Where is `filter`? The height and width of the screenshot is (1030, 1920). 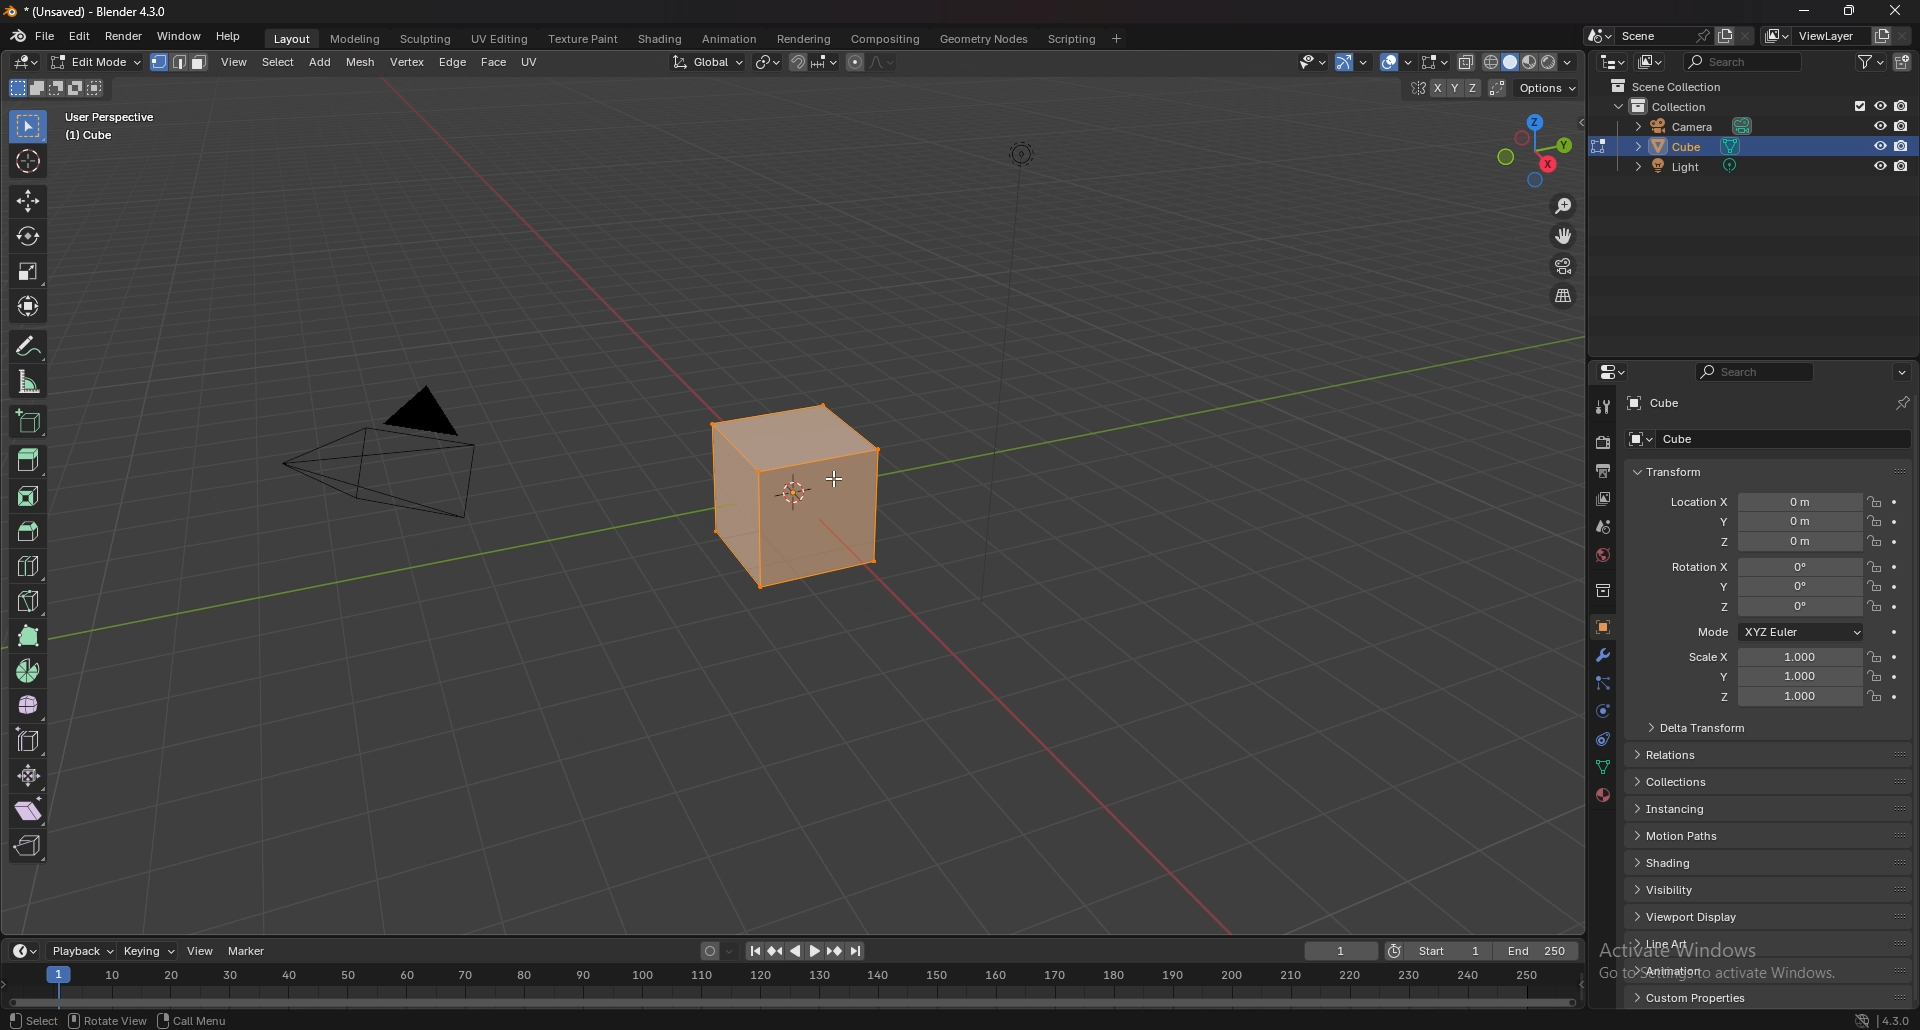 filter is located at coordinates (1873, 61).